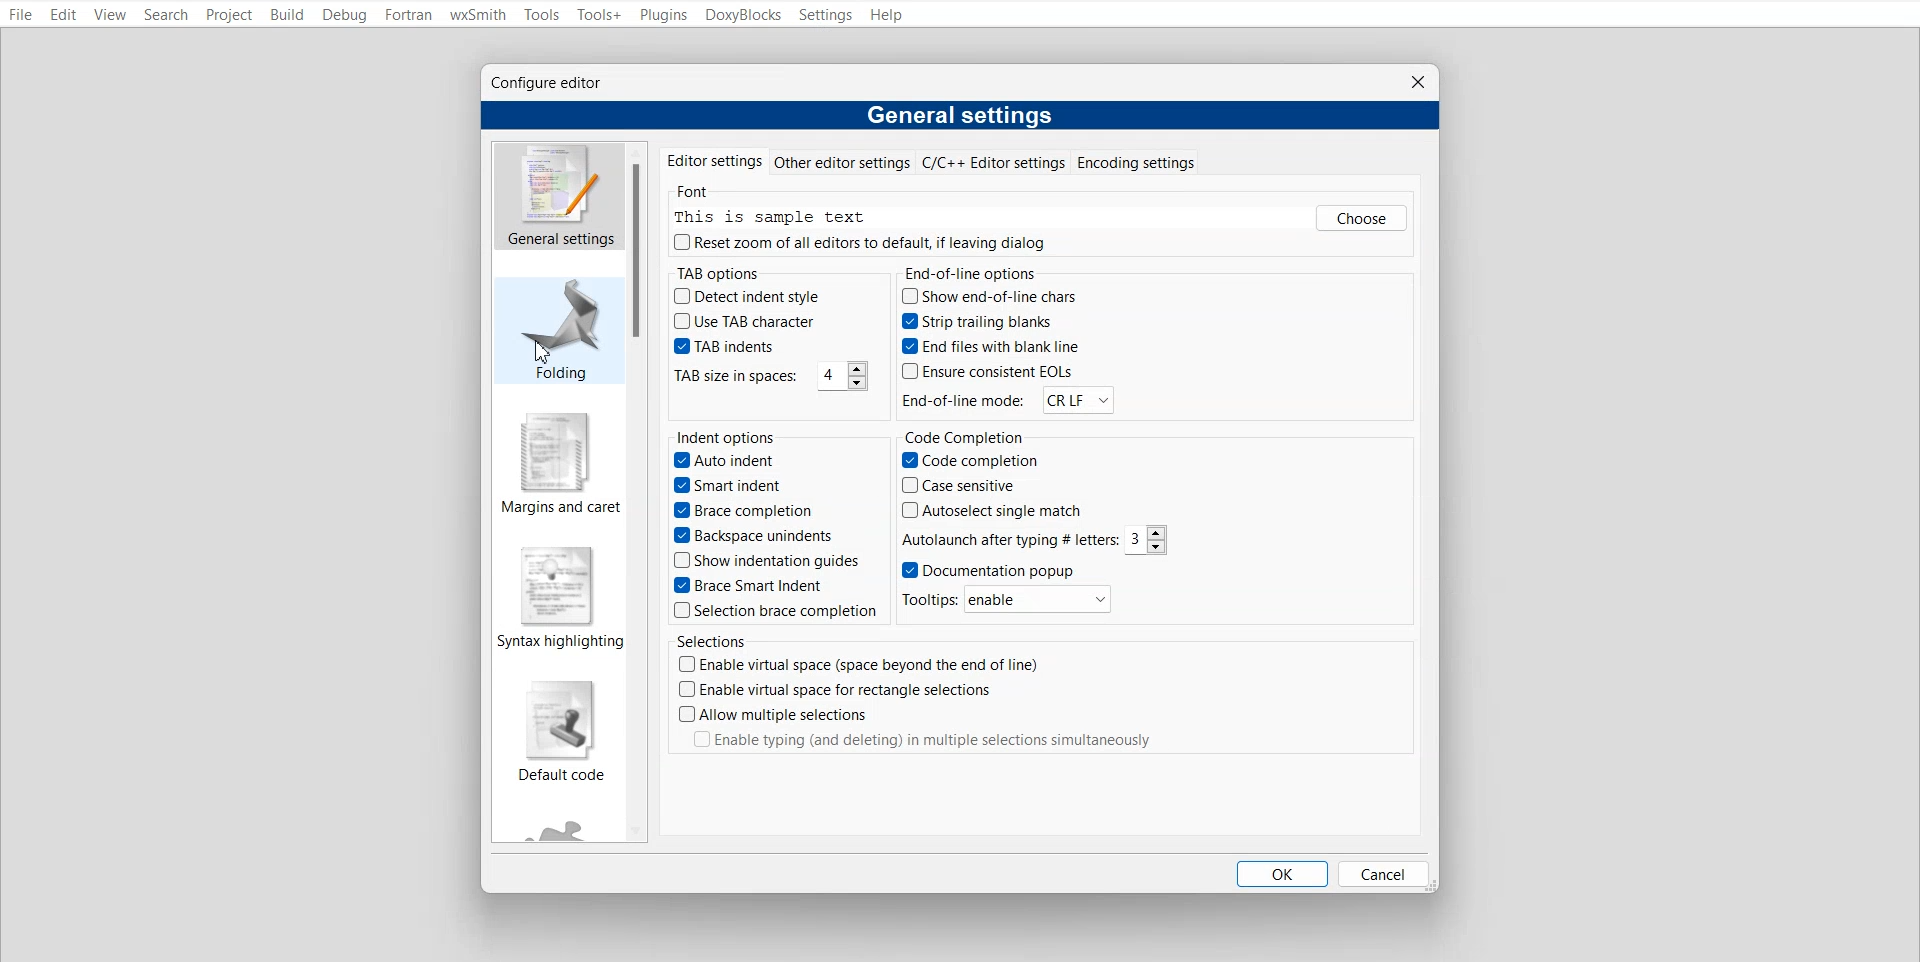 Image resolution: width=1920 pixels, height=962 pixels. Describe the element at coordinates (836, 689) in the screenshot. I see `(CJ Enable virtual space for rectangle selections` at that location.